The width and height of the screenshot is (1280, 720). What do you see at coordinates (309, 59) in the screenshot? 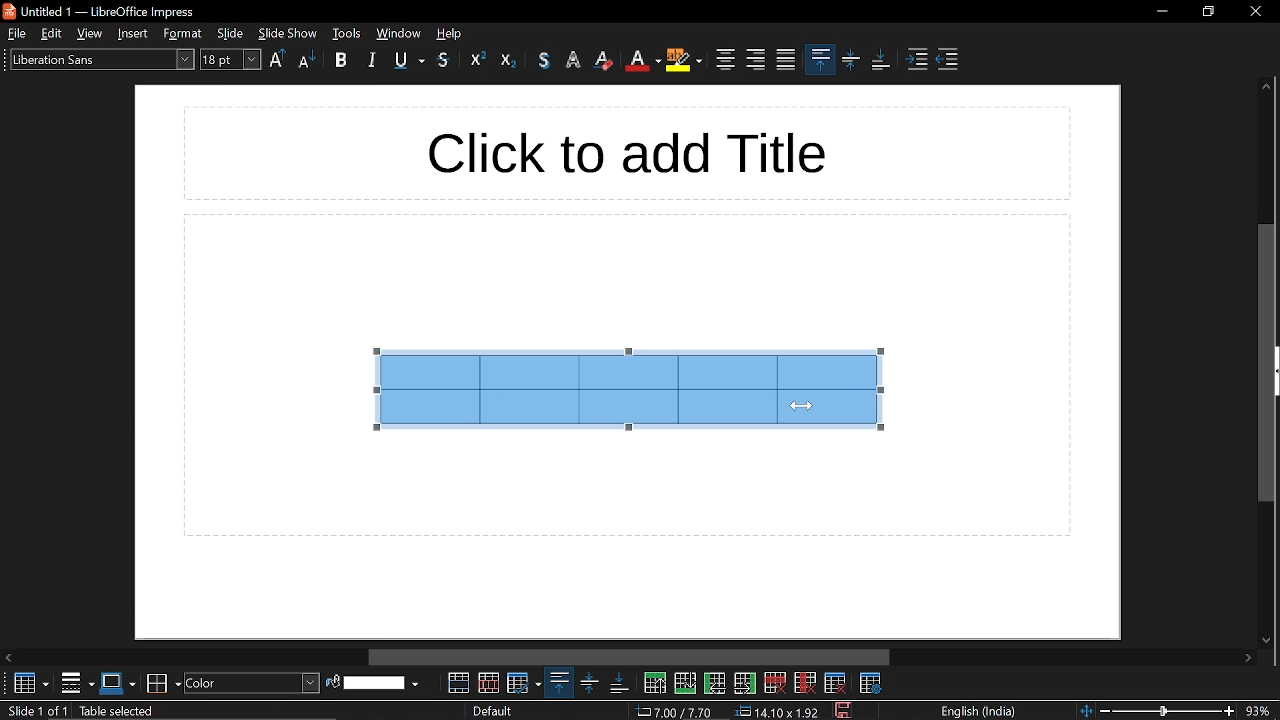
I see `lower case` at bounding box center [309, 59].